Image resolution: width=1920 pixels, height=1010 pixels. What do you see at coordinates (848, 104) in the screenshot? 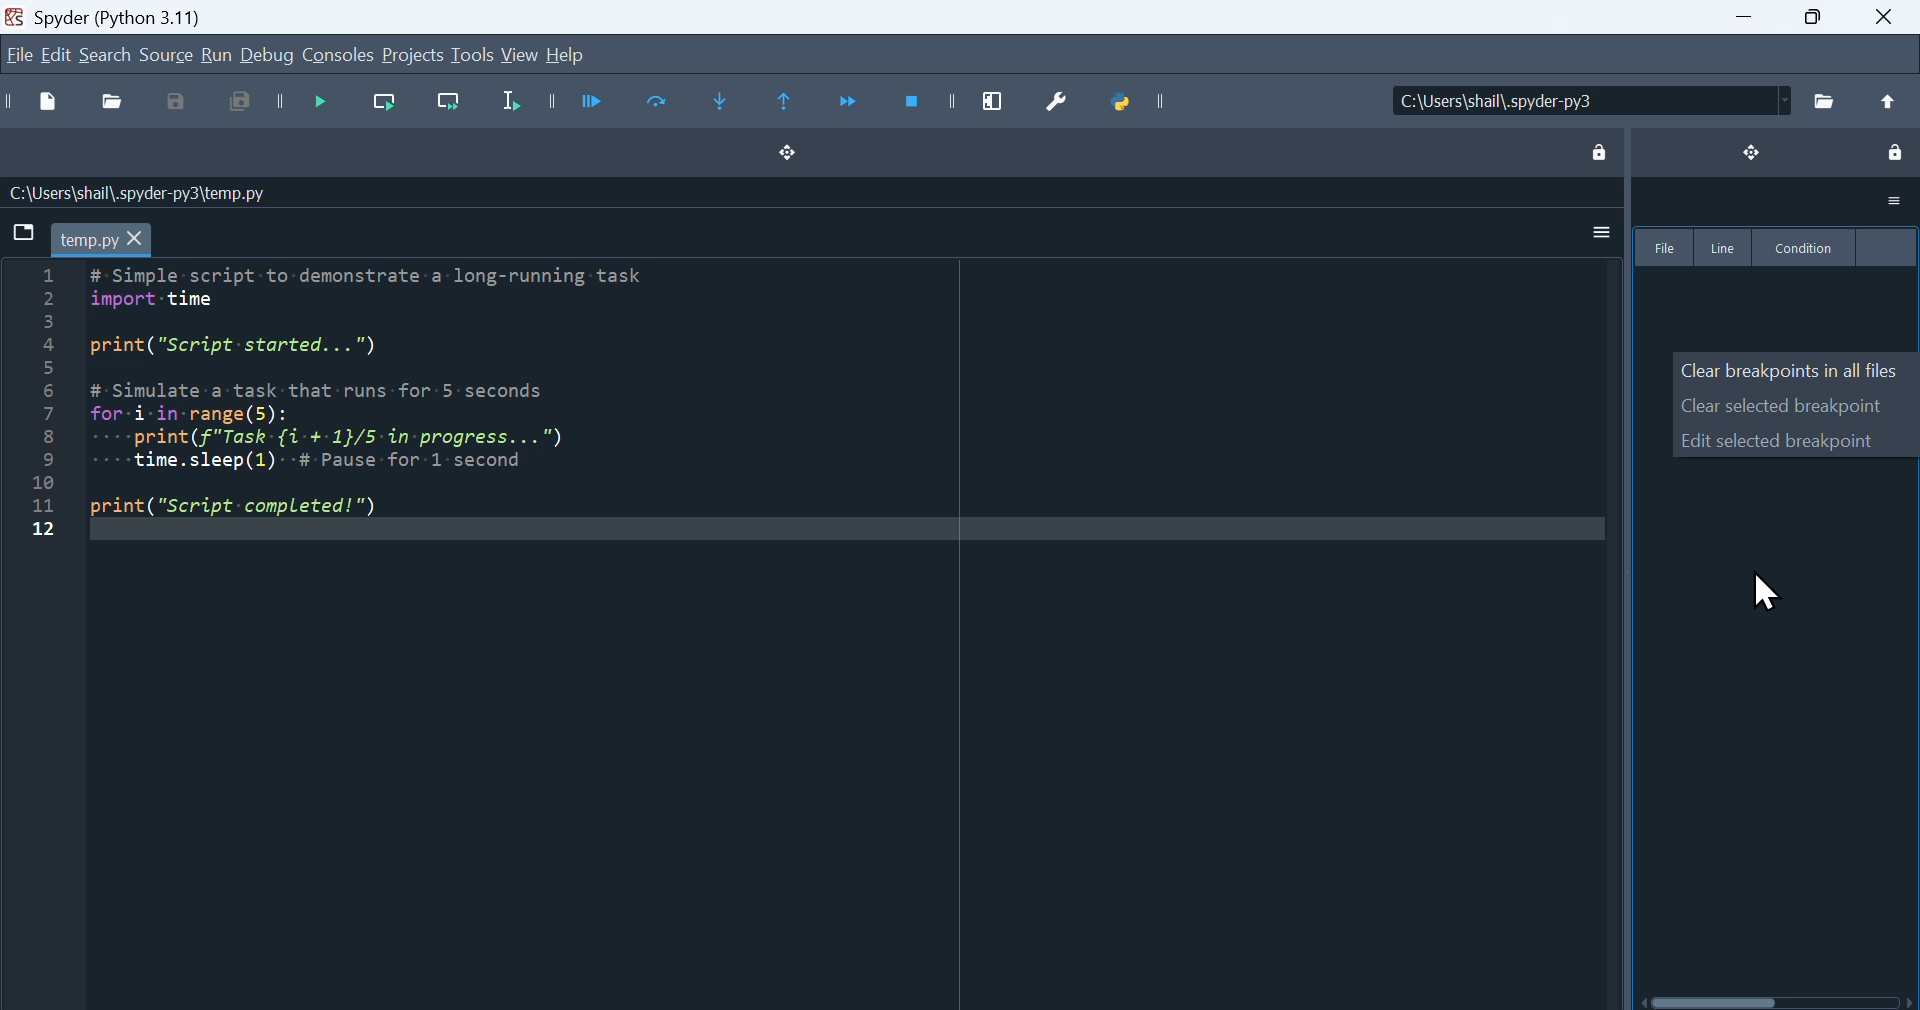
I see `Continue execution until next function` at bounding box center [848, 104].